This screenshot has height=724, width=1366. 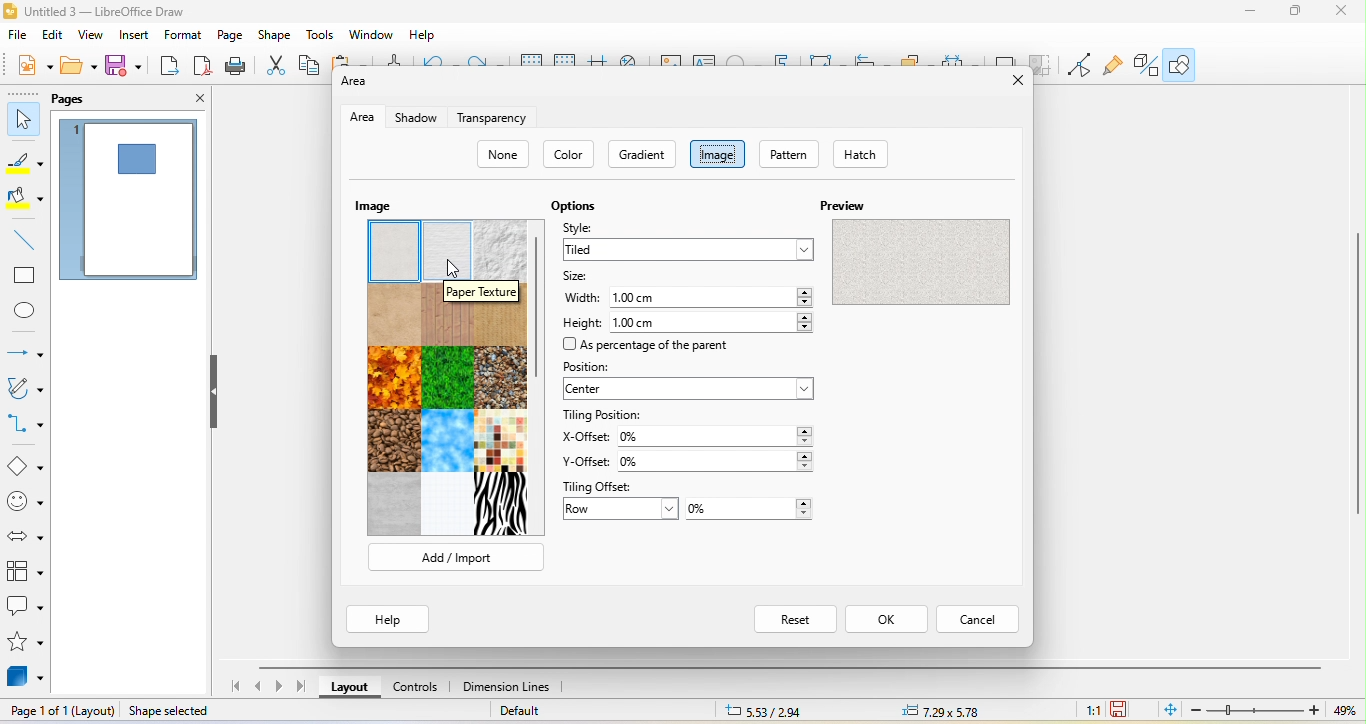 What do you see at coordinates (349, 688) in the screenshot?
I see `layout` at bounding box center [349, 688].